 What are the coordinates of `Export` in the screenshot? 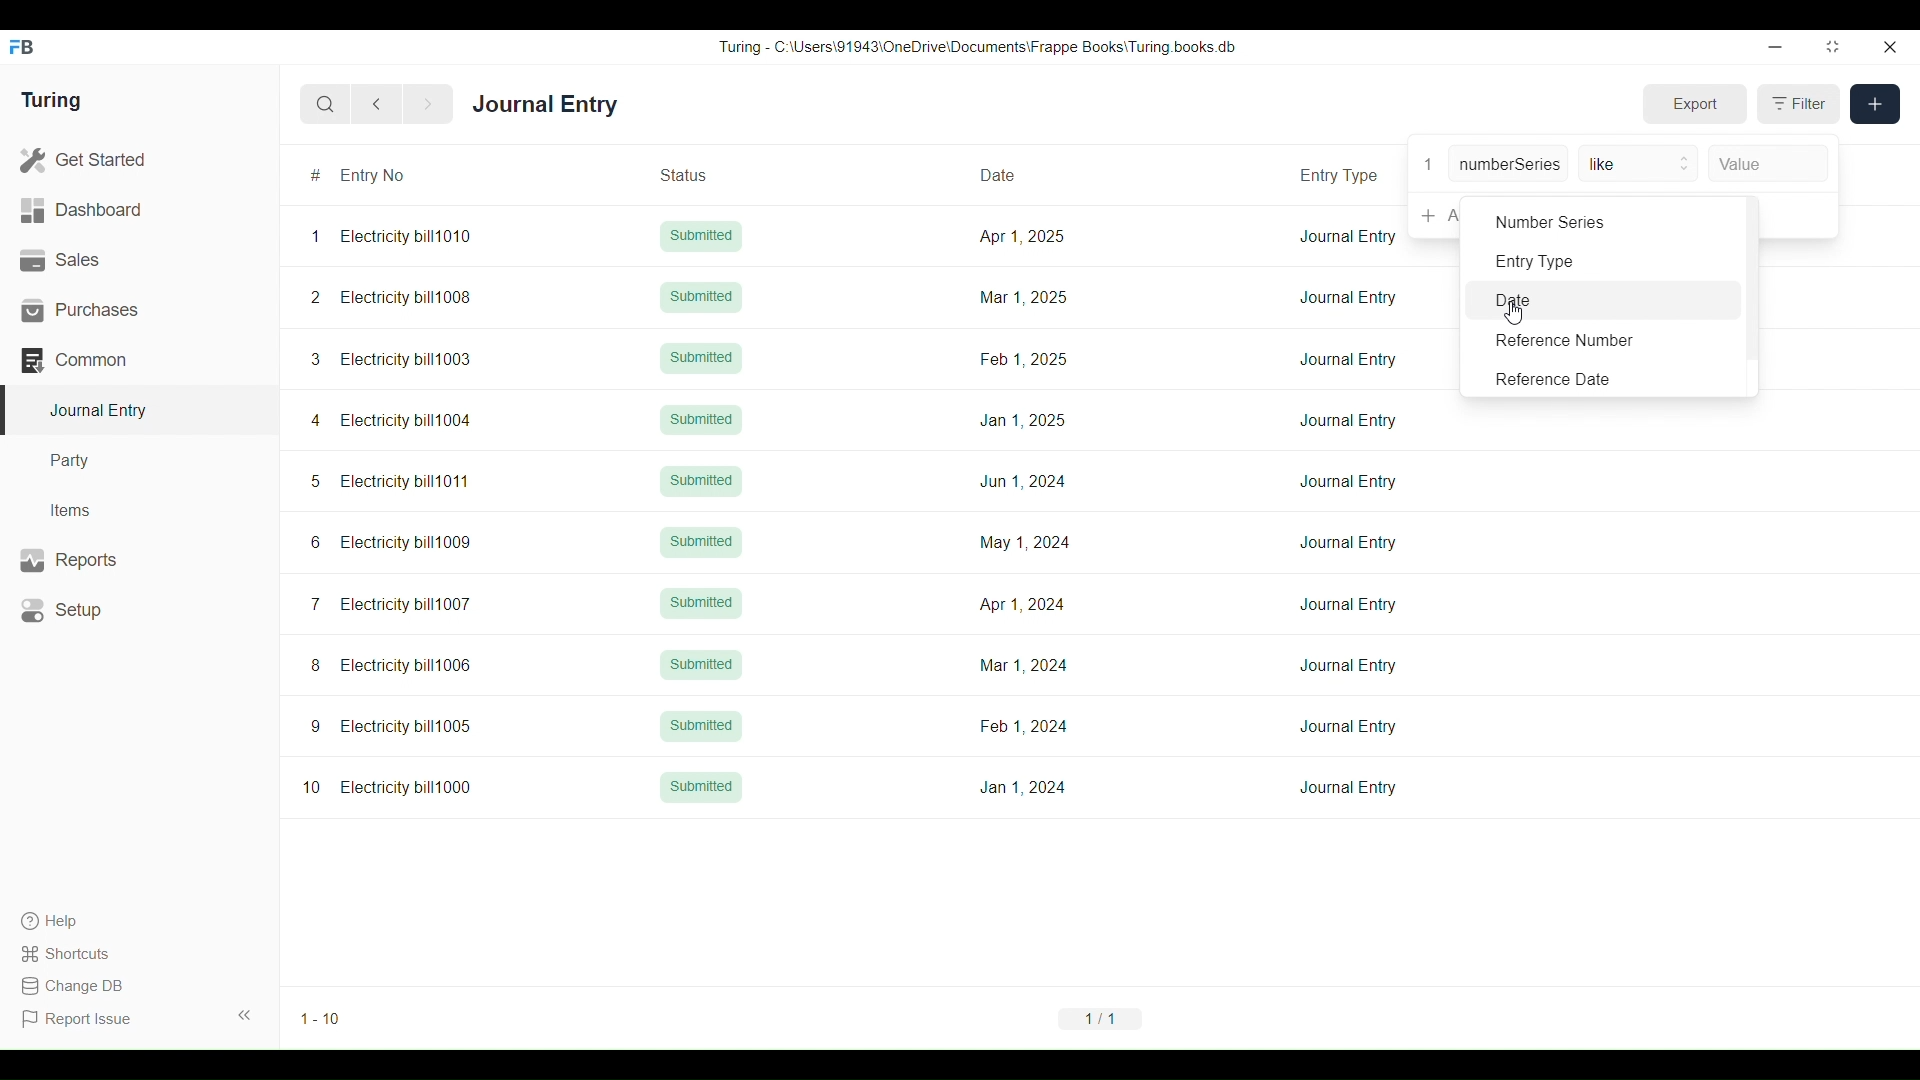 It's located at (1696, 104).